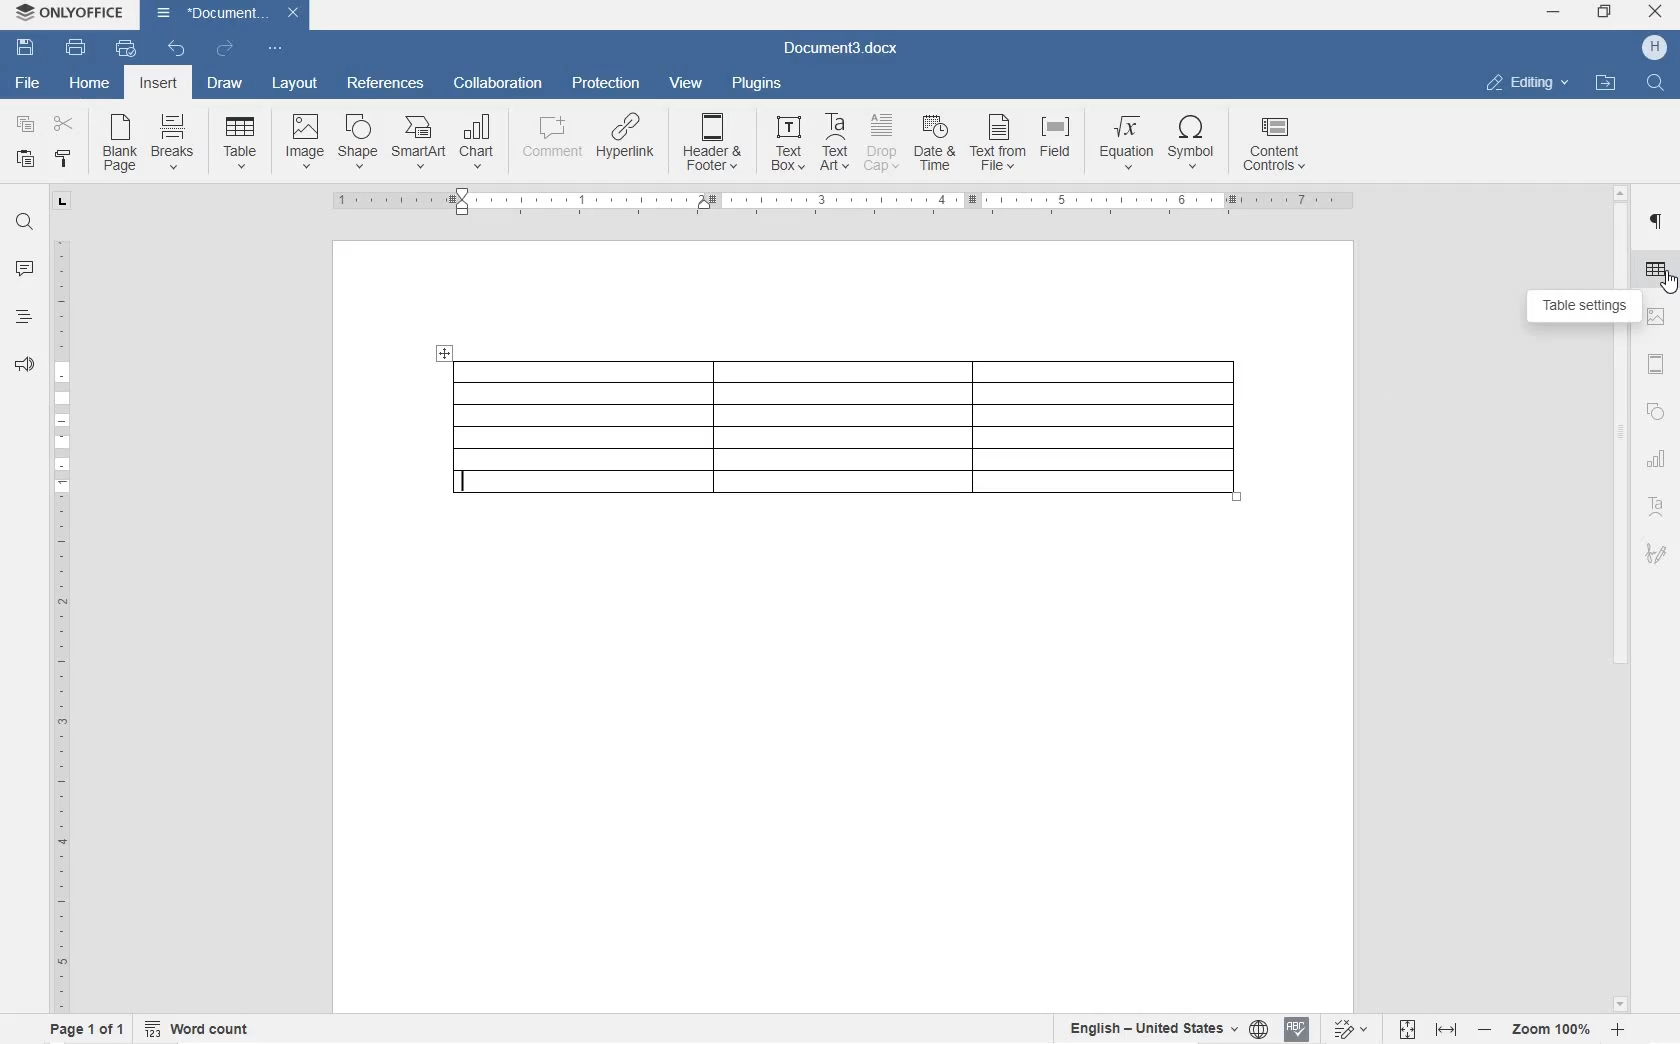 The width and height of the screenshot is (1680, 1044). I want to click on SYMBOL, so click(1191, 145).